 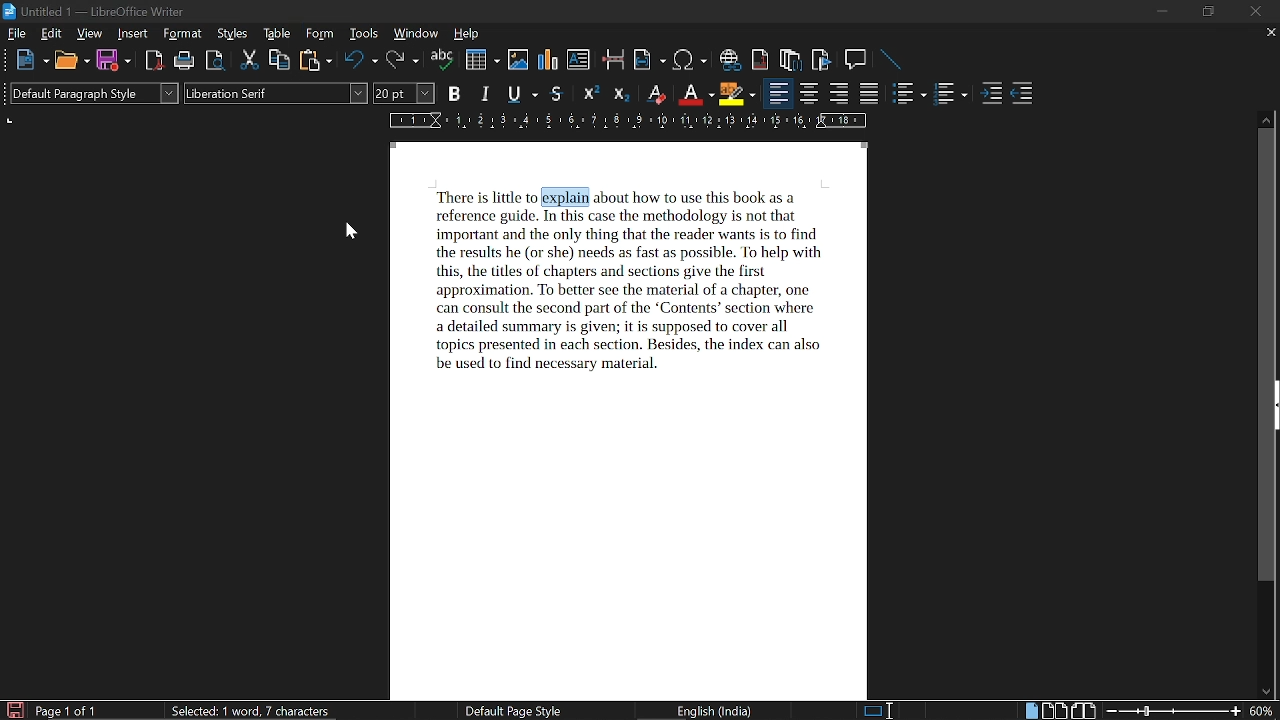 What do you see at coordinates (877, 710) in the screenshot?
I see `selection method` at bounding box center [877, 710].